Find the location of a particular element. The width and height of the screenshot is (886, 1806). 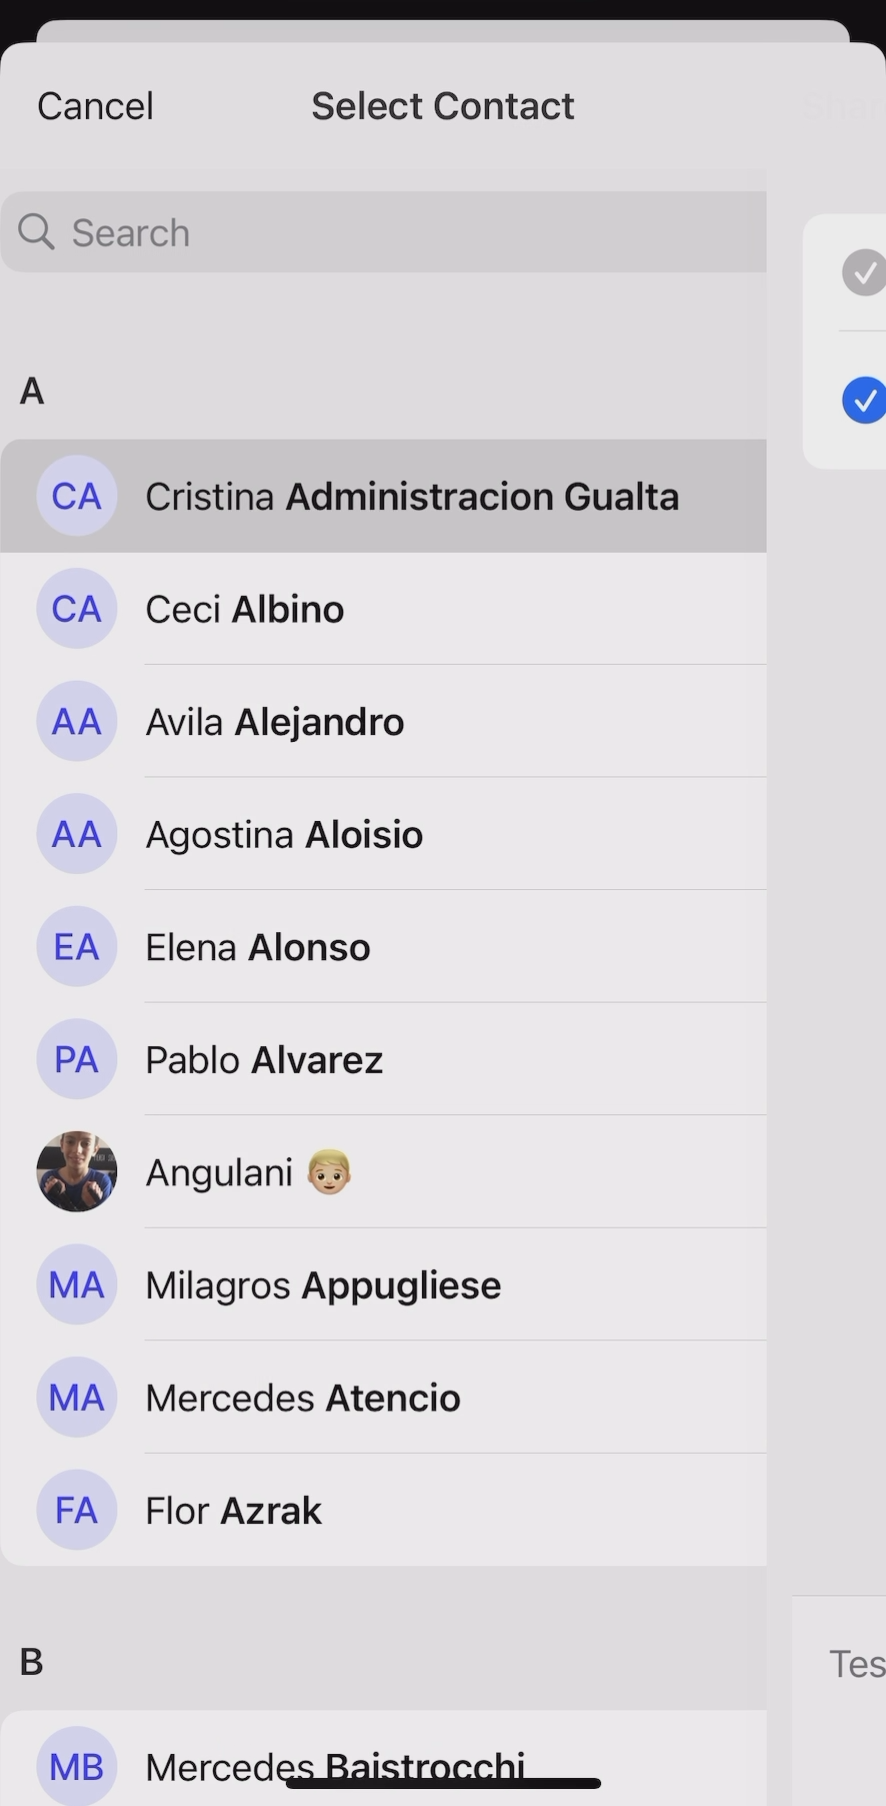

Milagros Appugliese is located at coordinates (275, 1286).